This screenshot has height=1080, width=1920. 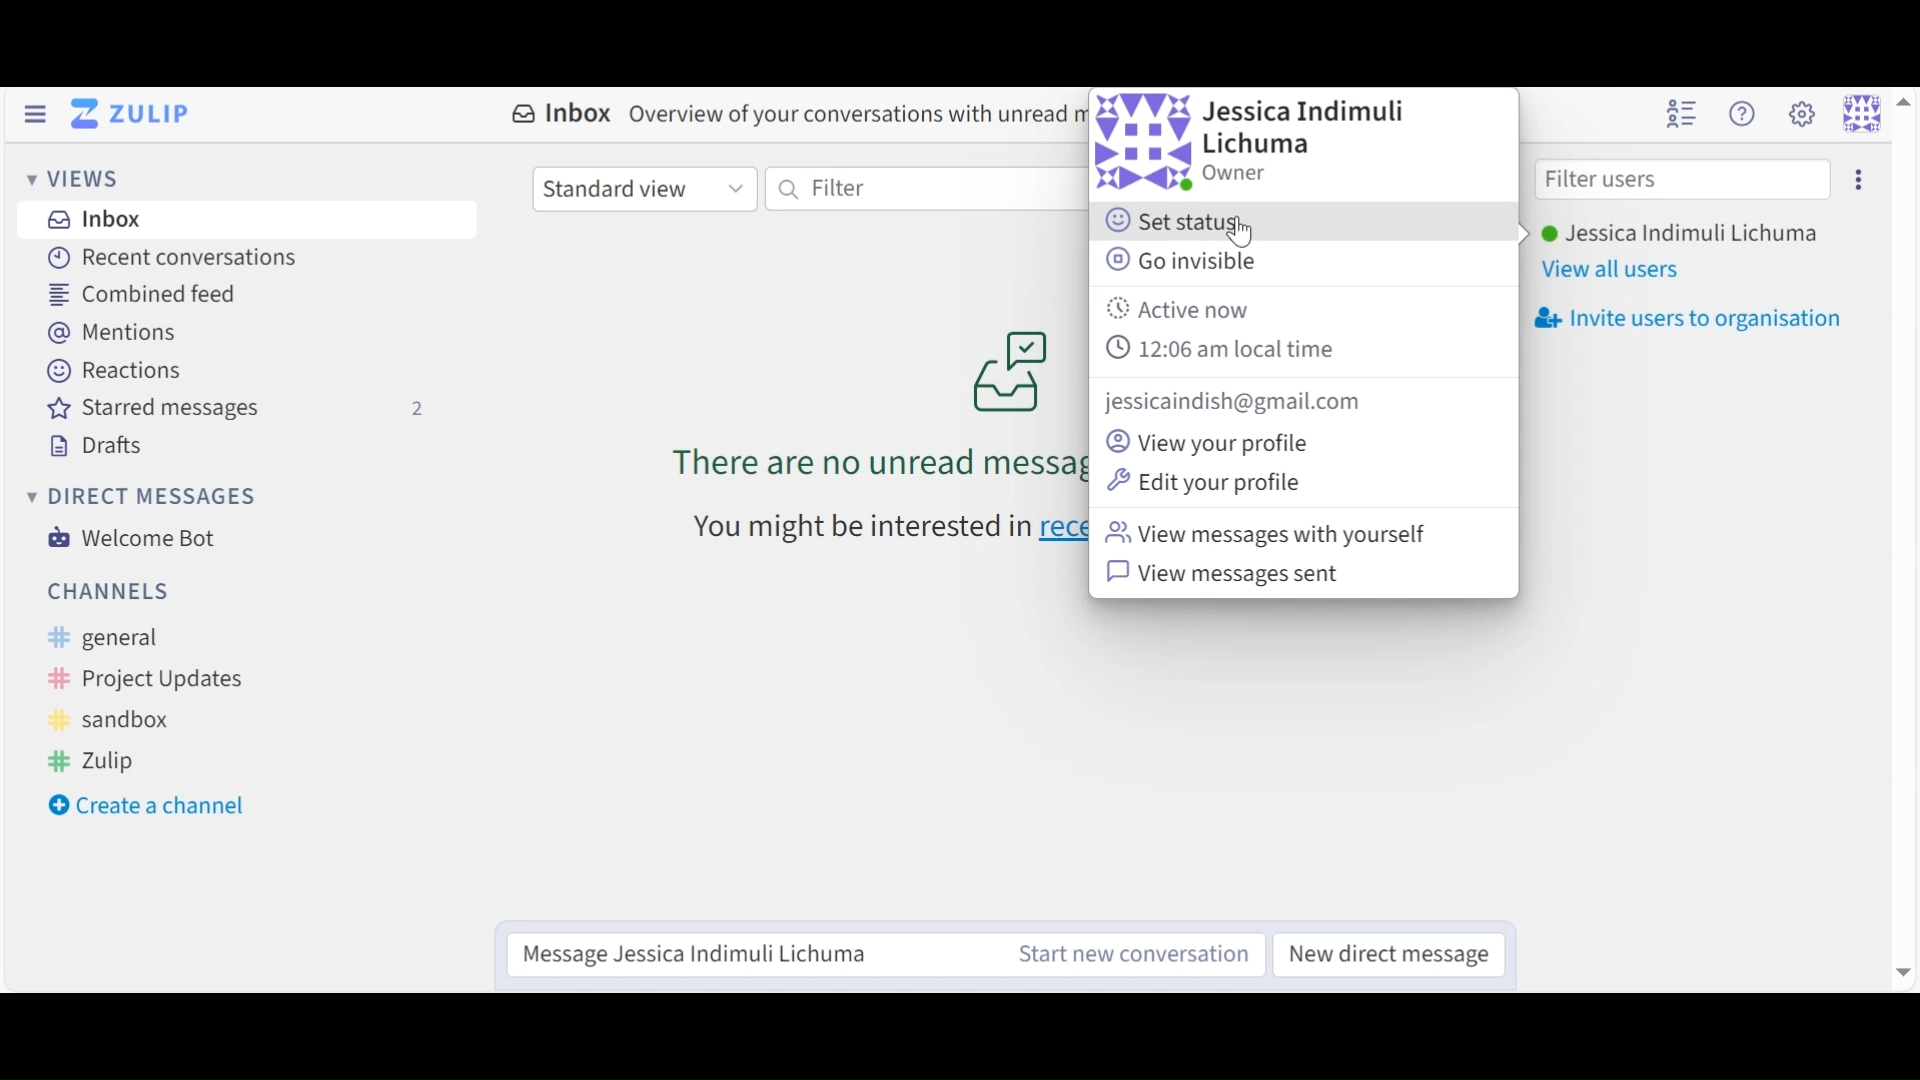 What do you see at coordinates (118, 639) in the screenshot?
I see `general` at bounding box center [118, 639].